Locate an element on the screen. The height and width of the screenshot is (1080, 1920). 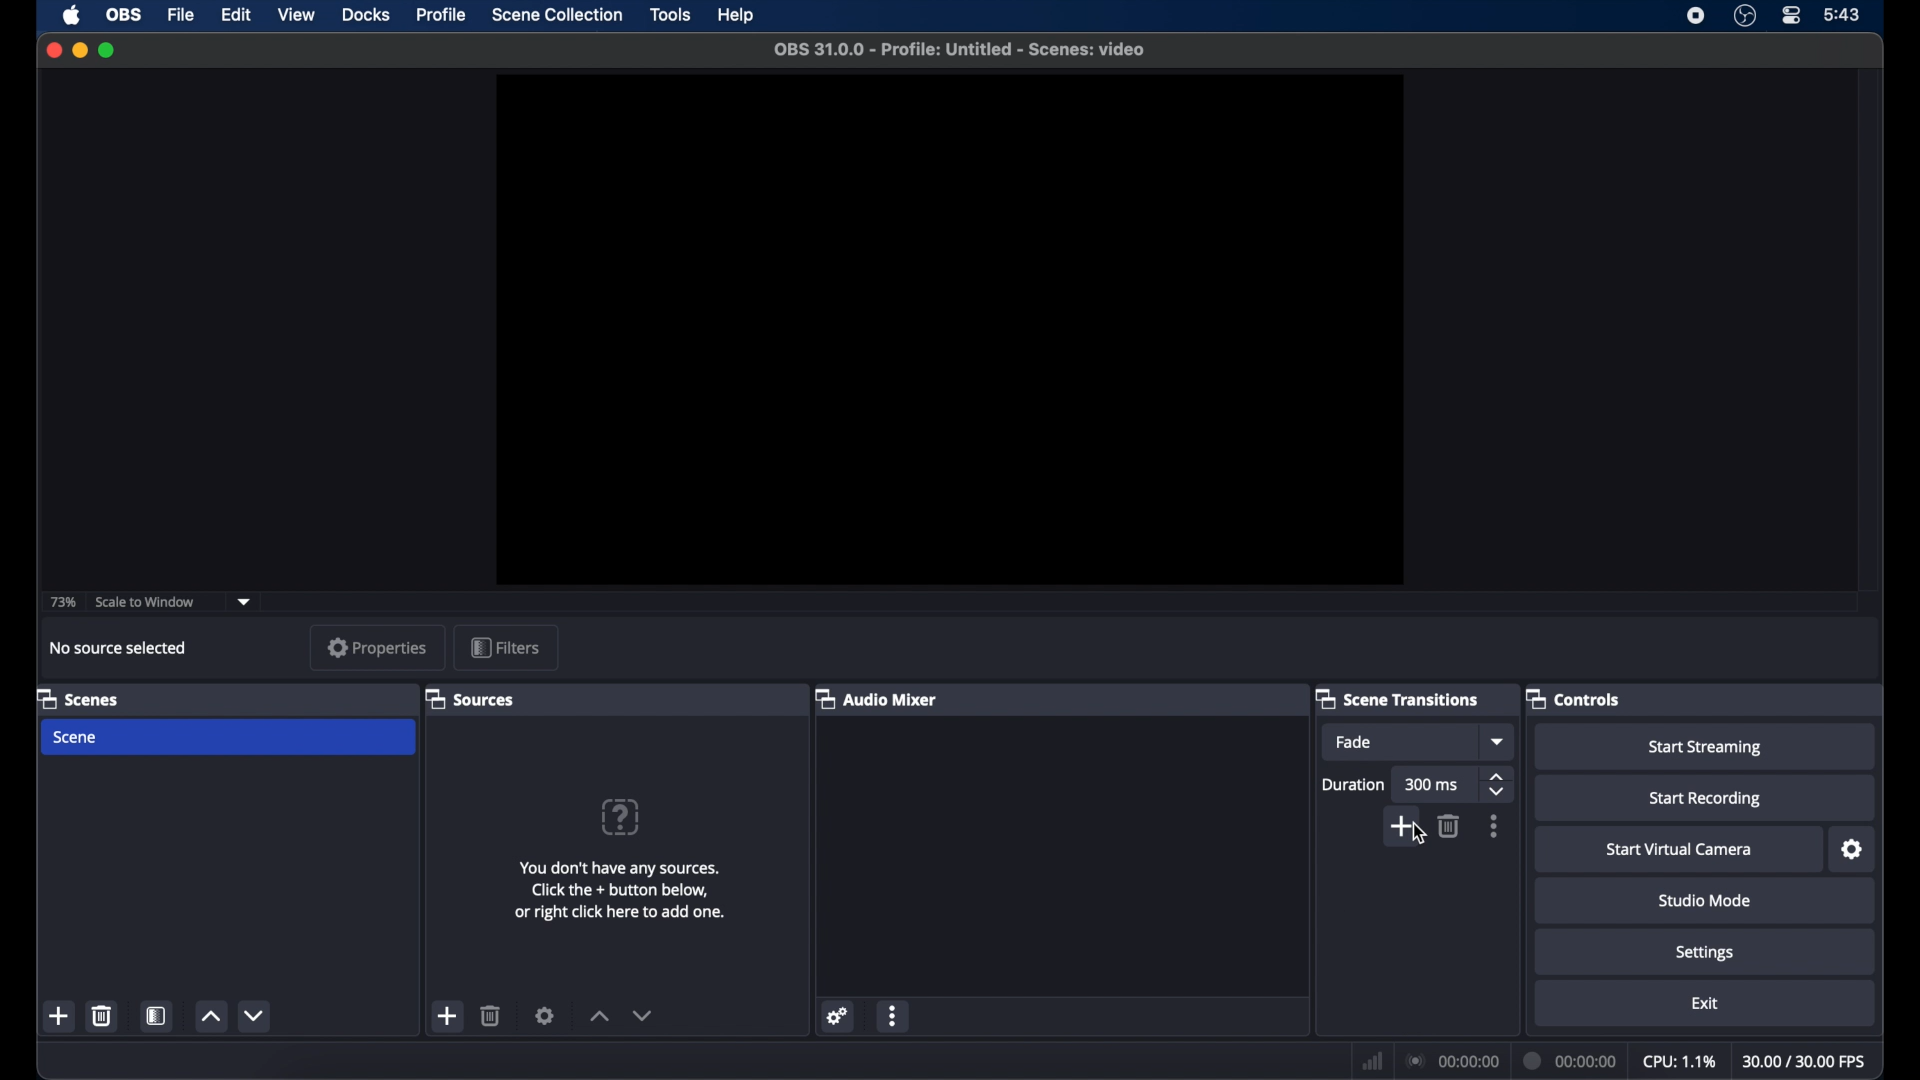
decrement is located at coordinates (254, 1017).